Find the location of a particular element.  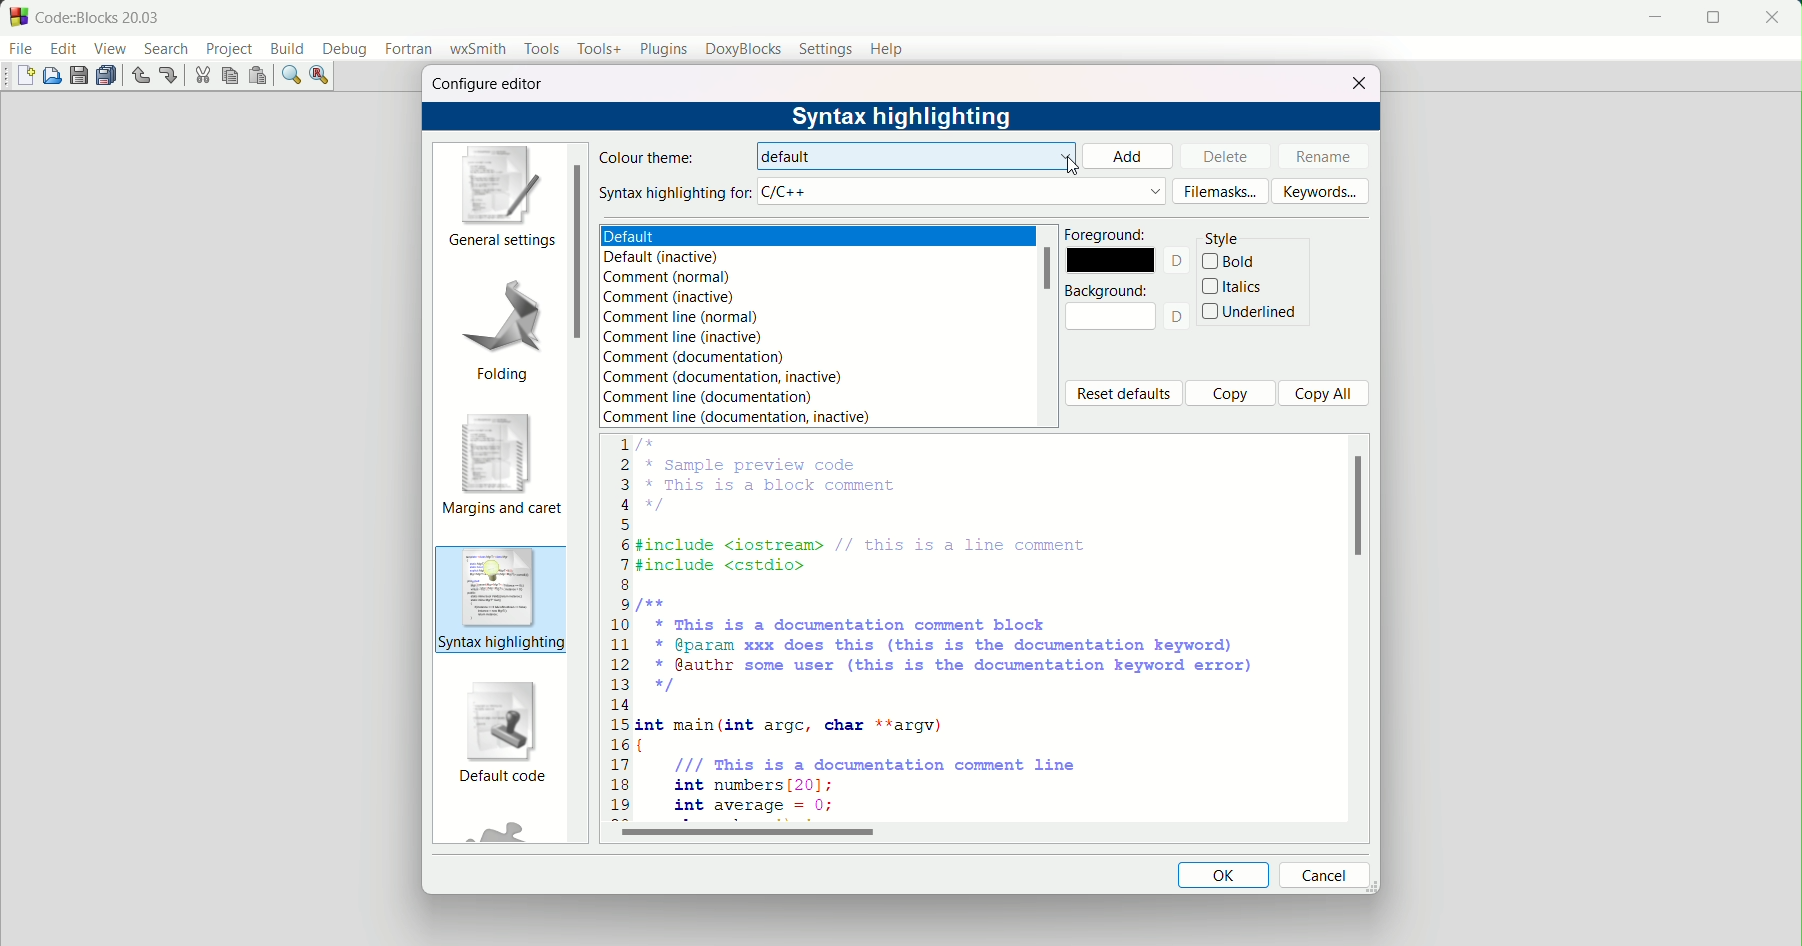

scrollbar is located at coordinates (1050, 270).